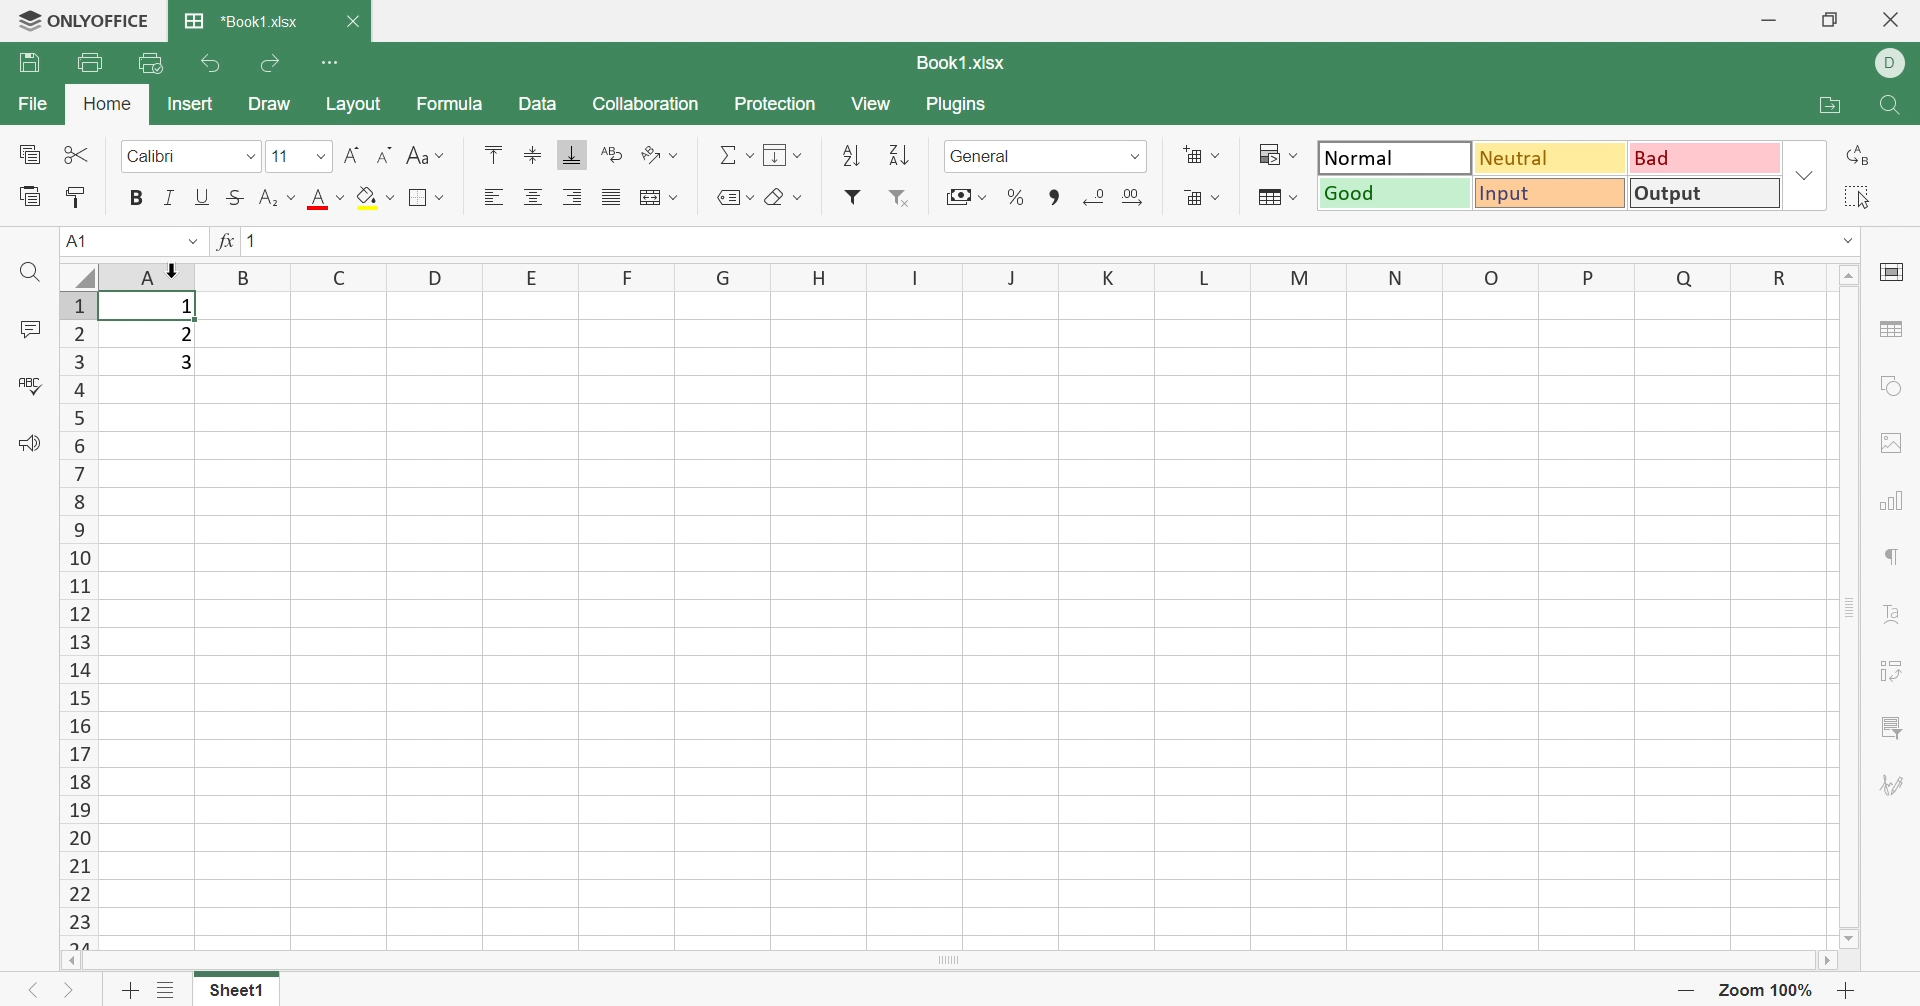 The width and height of the screenshot is (1920, 1006). What do you see at coordinates (354, 105) in the screenshot?
I see `Layout` at bounding box center [354, 105].